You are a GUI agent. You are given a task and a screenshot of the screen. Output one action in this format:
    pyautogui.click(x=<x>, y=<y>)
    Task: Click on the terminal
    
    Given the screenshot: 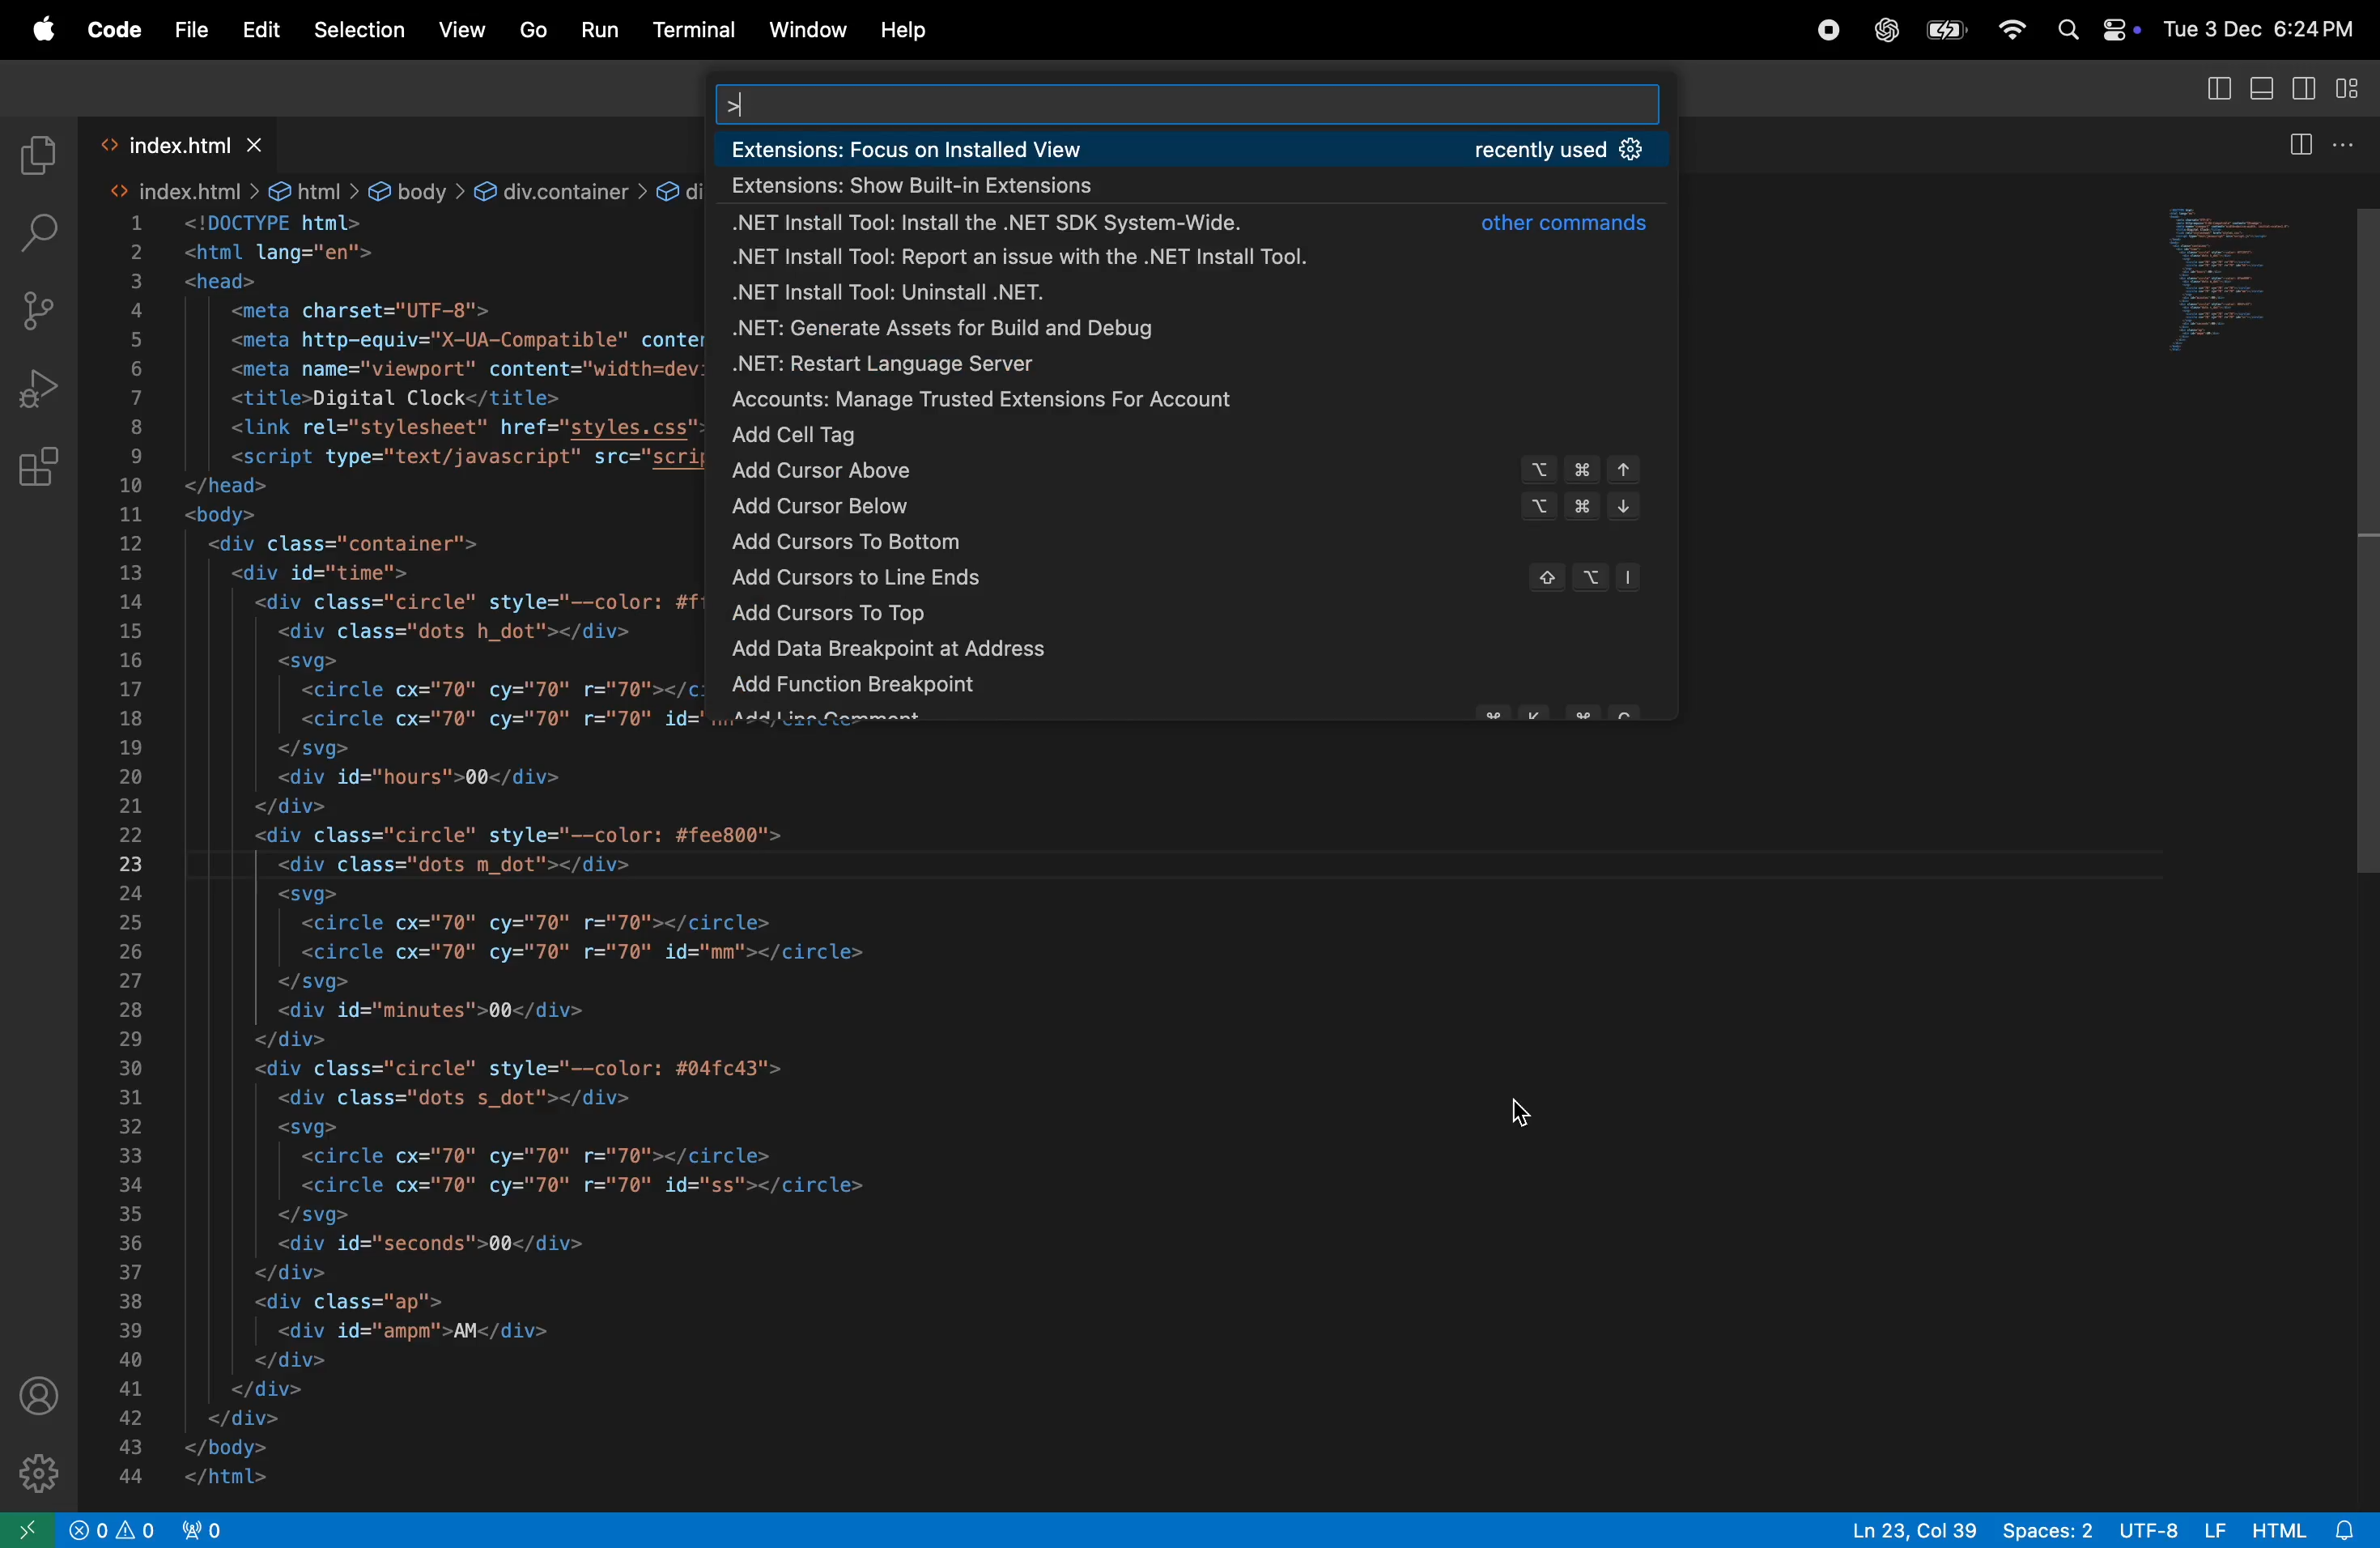 What is the action you would take?
    pyautogui.click(x=695, y=27)
    